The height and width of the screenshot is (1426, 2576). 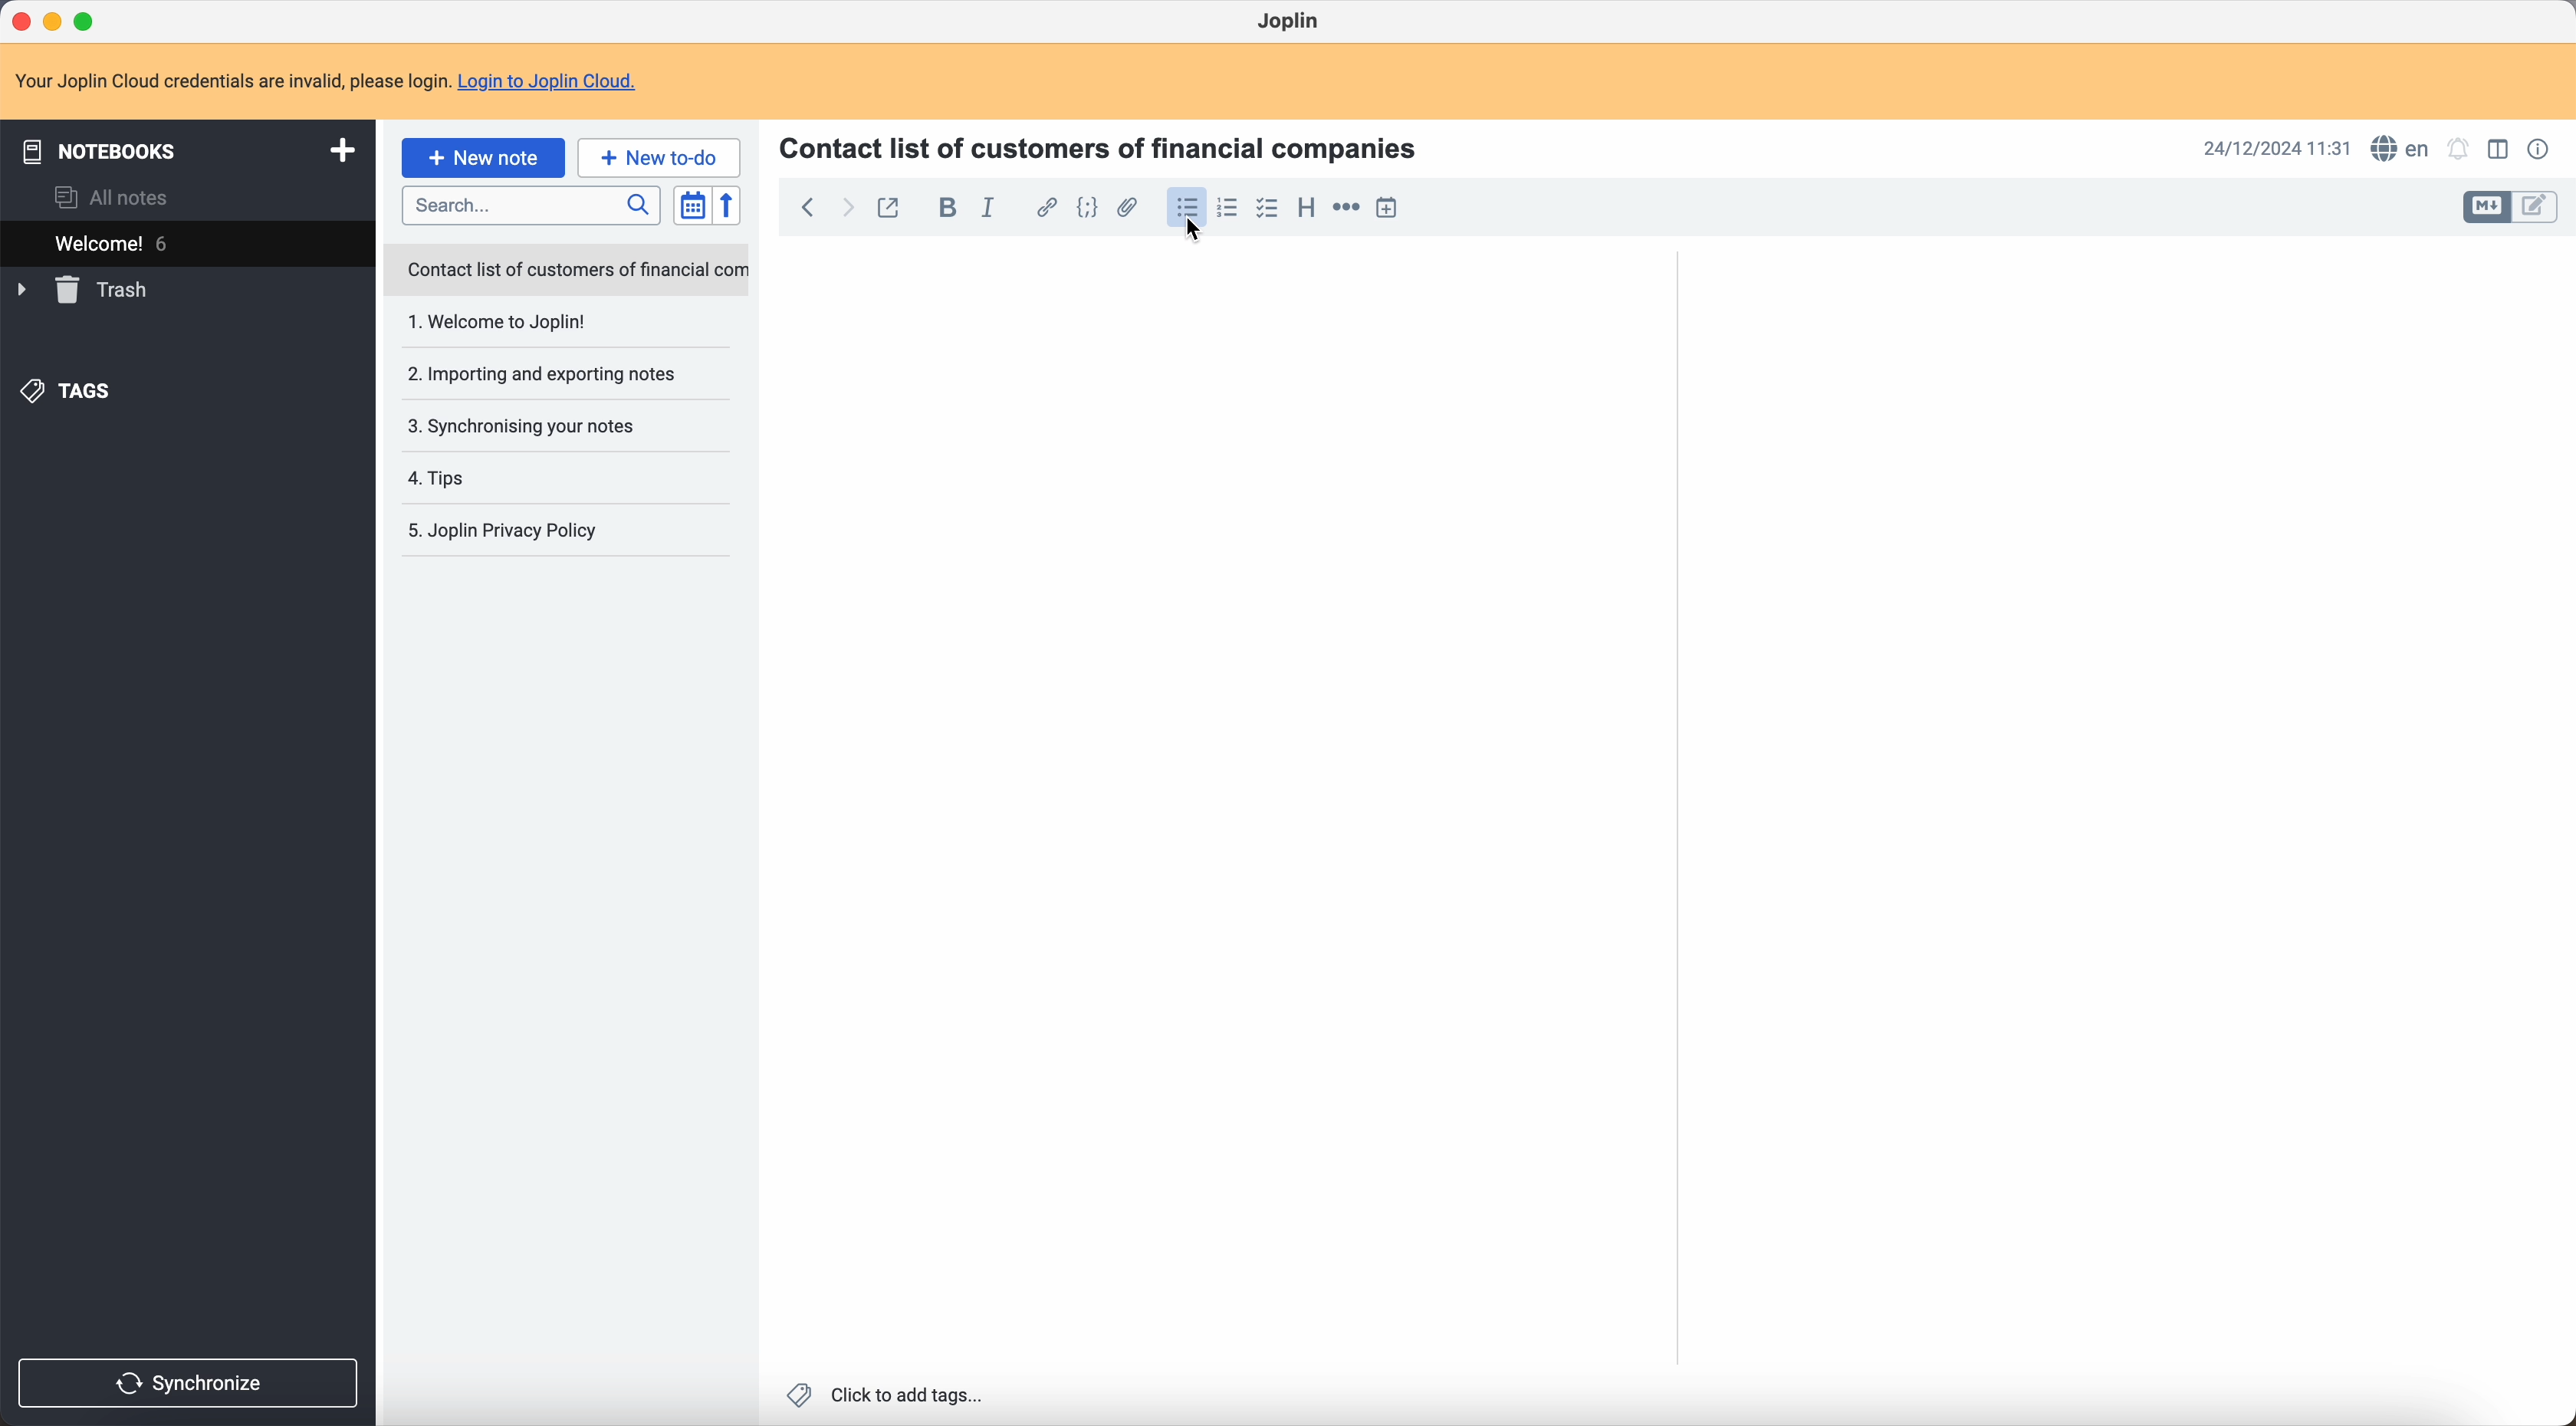 What do you see at coordinates (536, 206) in the screenshot?
I see `search bar` at bounding box center [536, 206].